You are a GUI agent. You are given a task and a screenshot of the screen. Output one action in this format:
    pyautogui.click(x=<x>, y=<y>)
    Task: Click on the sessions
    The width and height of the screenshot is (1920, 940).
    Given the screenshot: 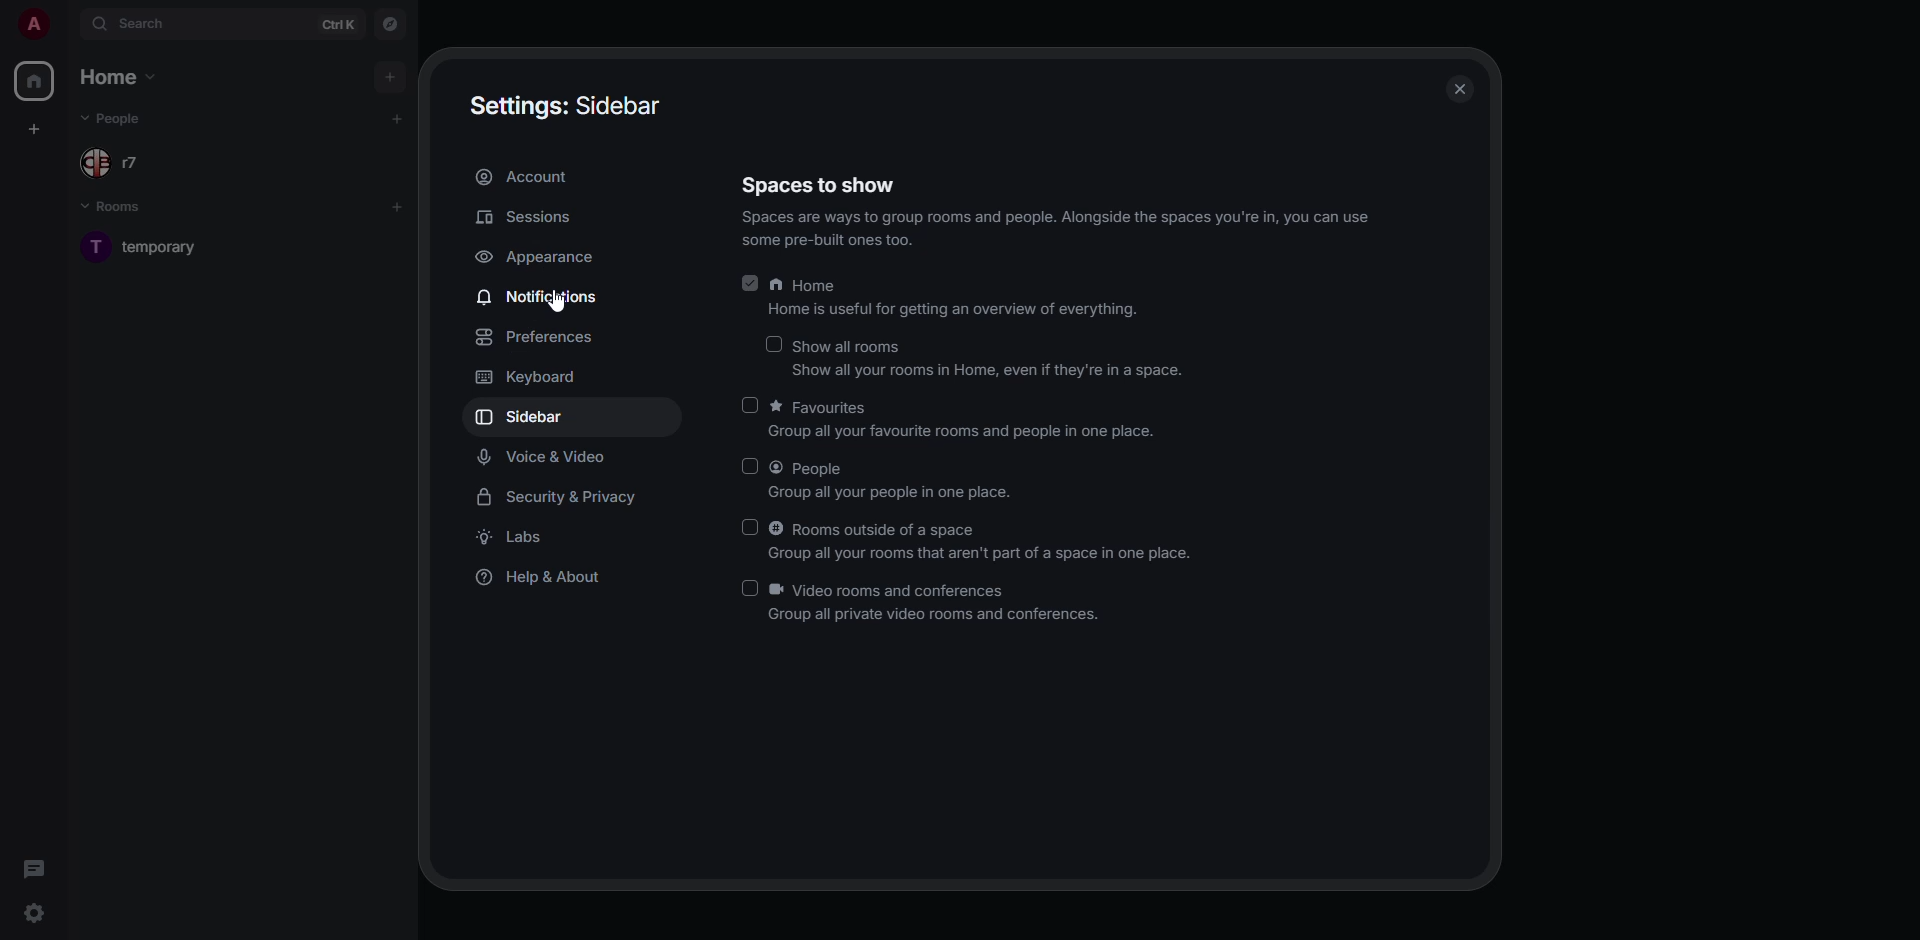 What is the action you would take?
    pyautogui.click(x=523, y=216)
    